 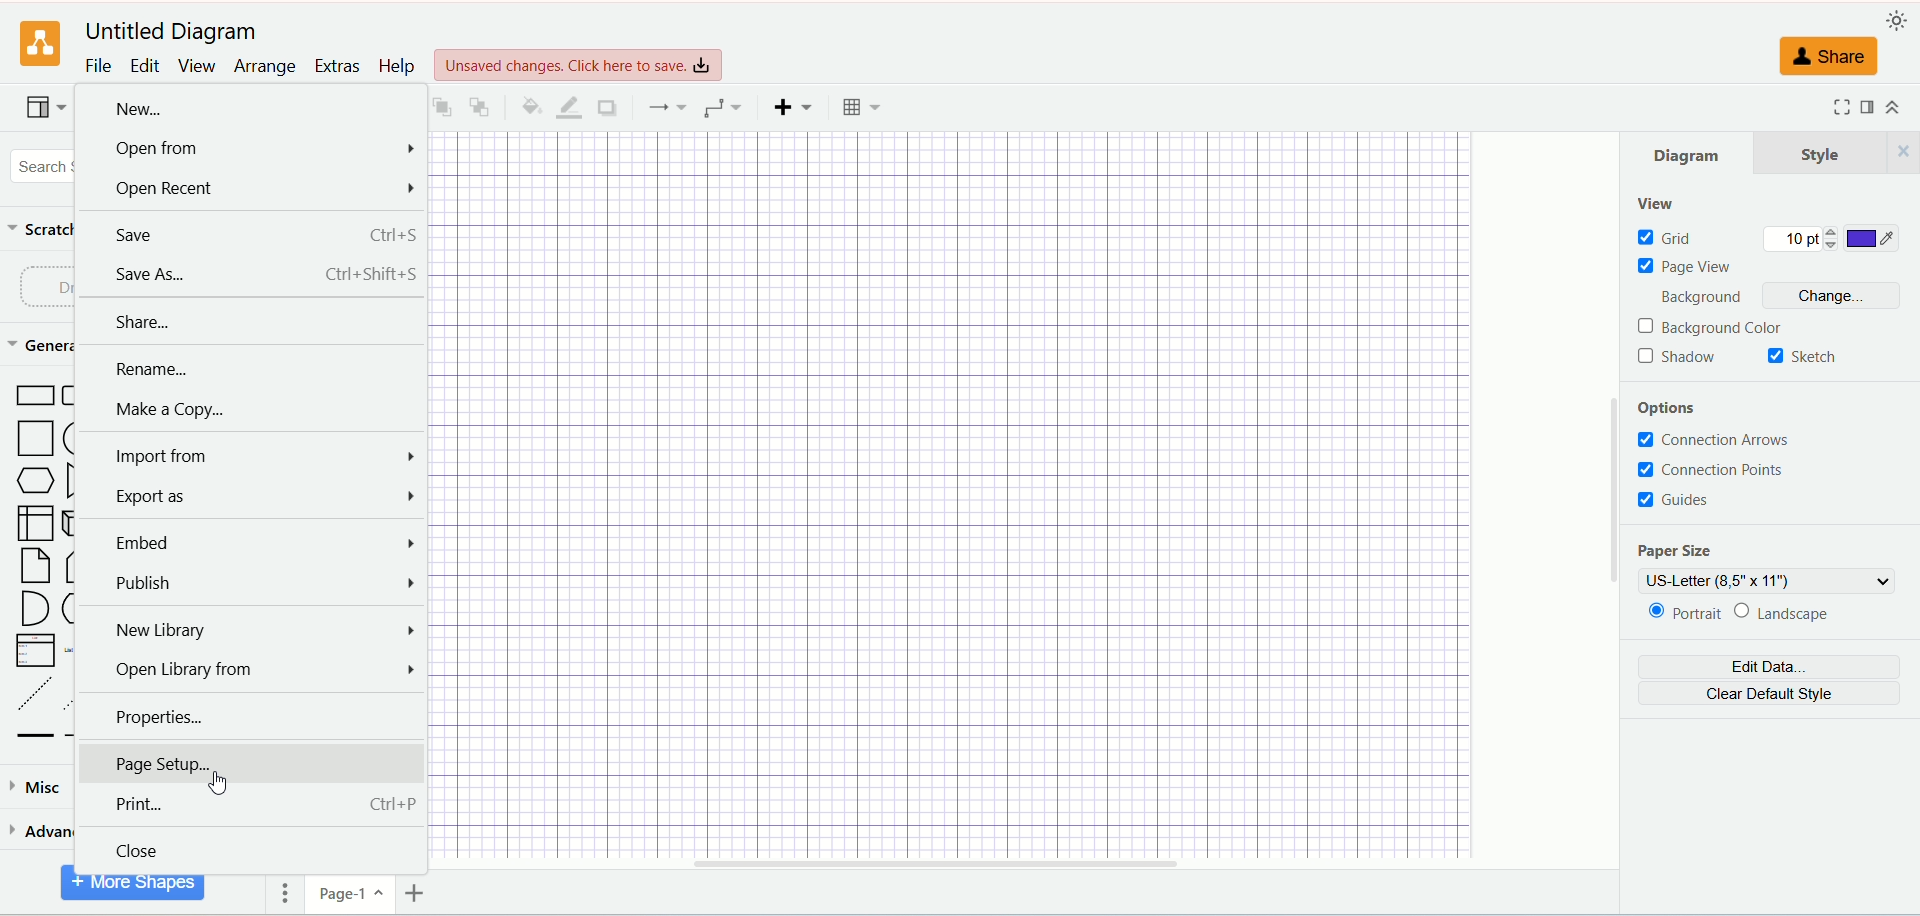 I want to click on color, so click(x=1874, y=240).